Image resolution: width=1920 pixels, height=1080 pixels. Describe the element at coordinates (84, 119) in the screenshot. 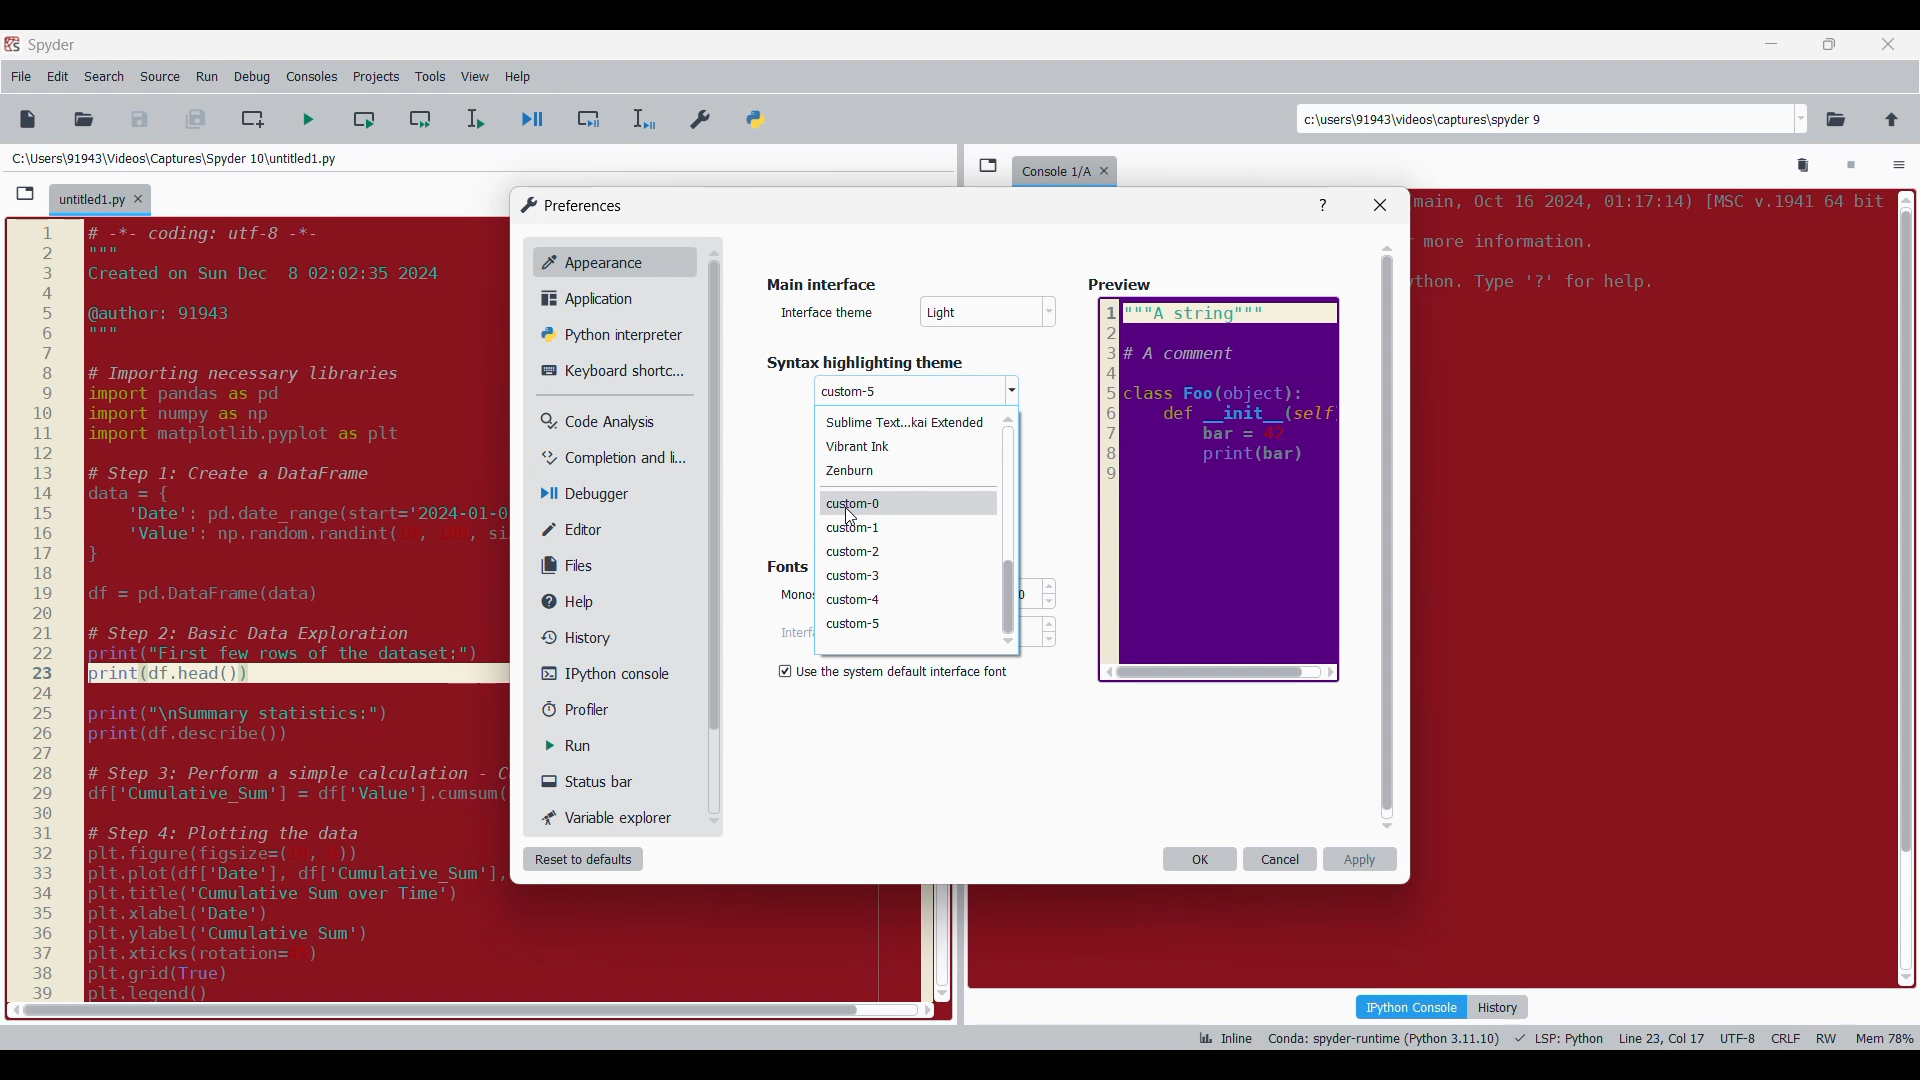

I see `Open` at that location.